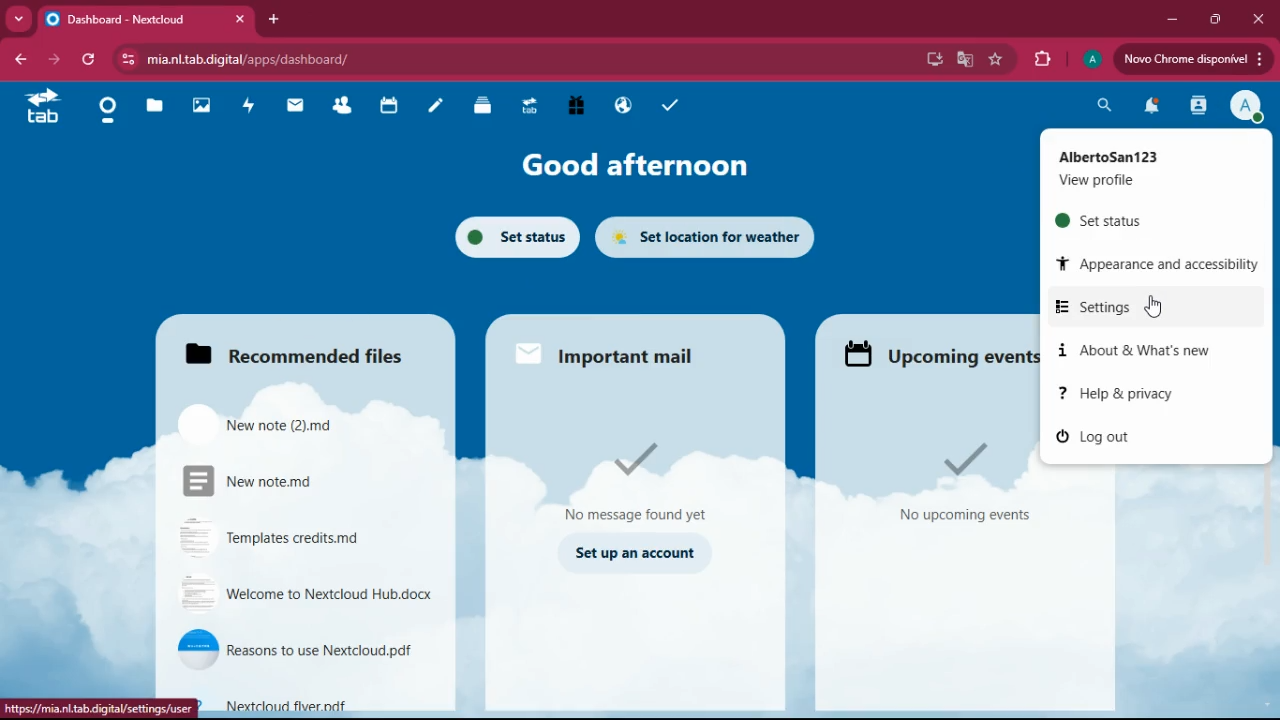  Describe the element at coordinates (934, 352) in the screenshot. I see `events` at that location.